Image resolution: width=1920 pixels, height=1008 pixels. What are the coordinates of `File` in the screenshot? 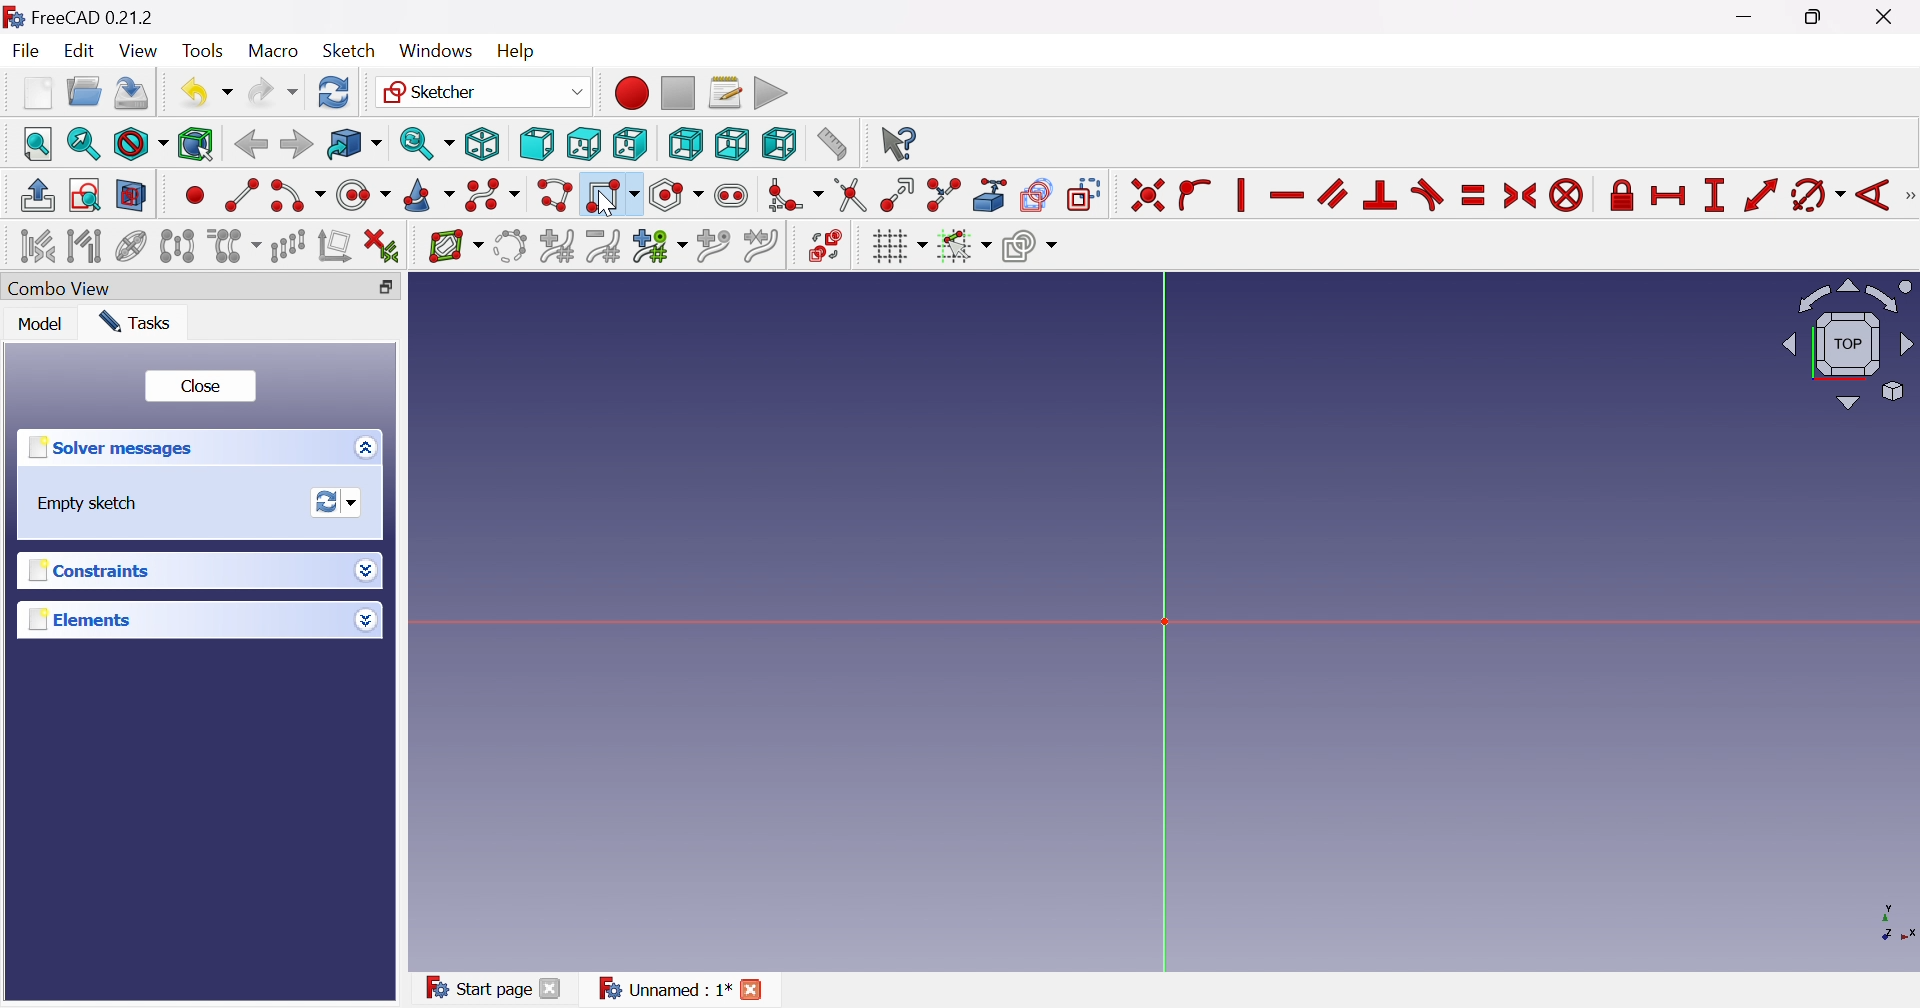 It's located at (25, 50).